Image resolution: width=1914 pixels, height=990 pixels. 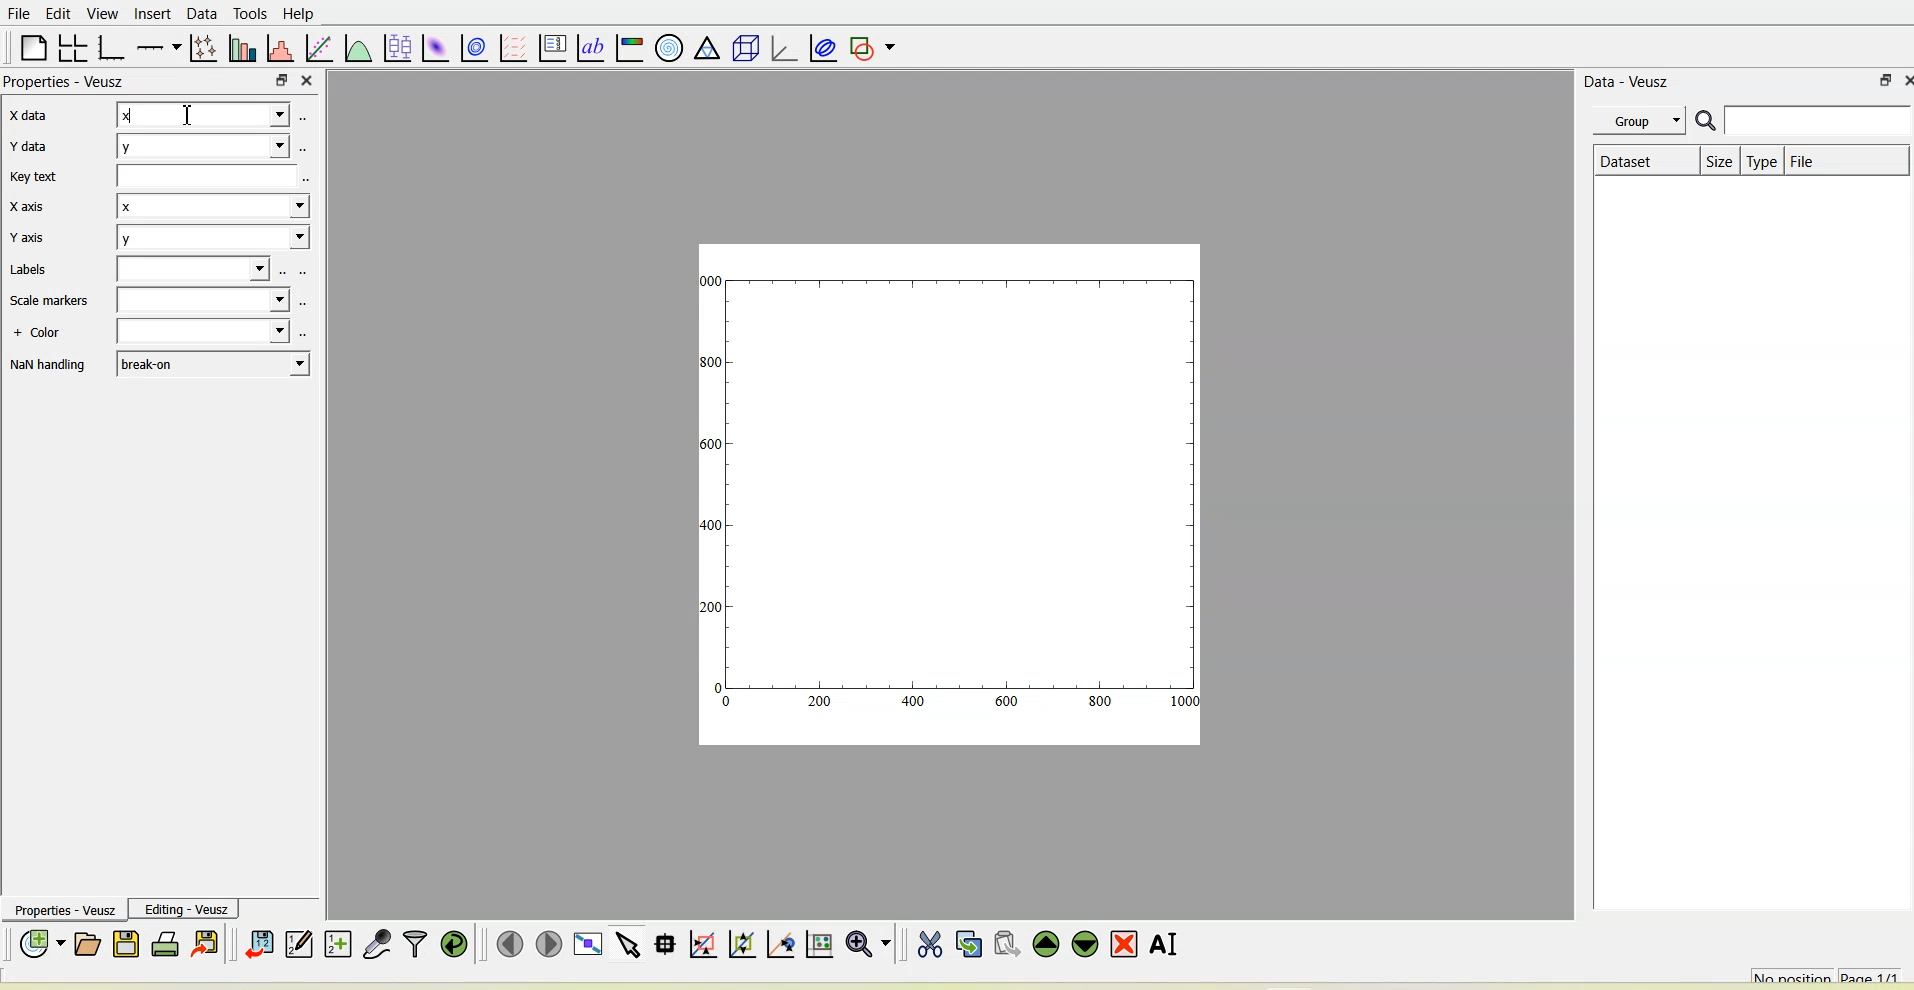 I want to click on 600, so click(x=1009, y=701).